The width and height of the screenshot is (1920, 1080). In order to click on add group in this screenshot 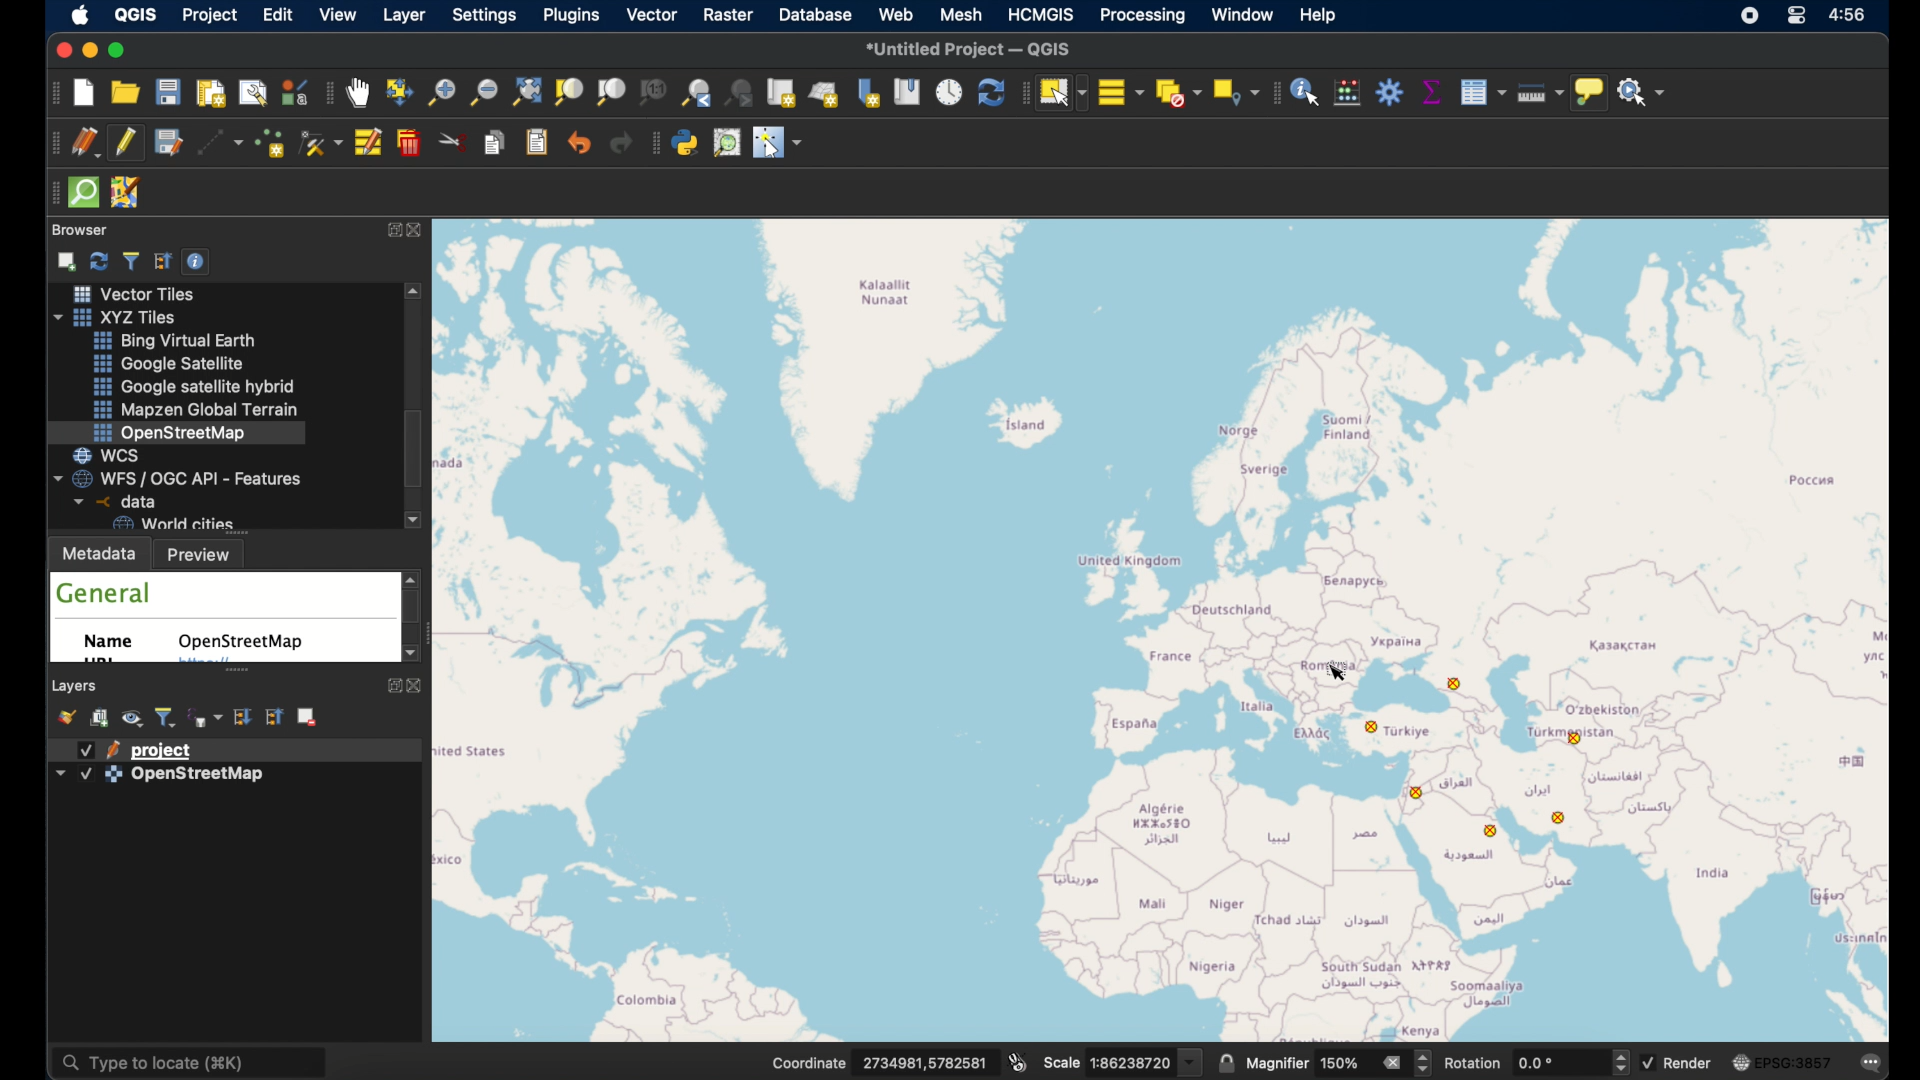, I will do `click(101, 719)`.